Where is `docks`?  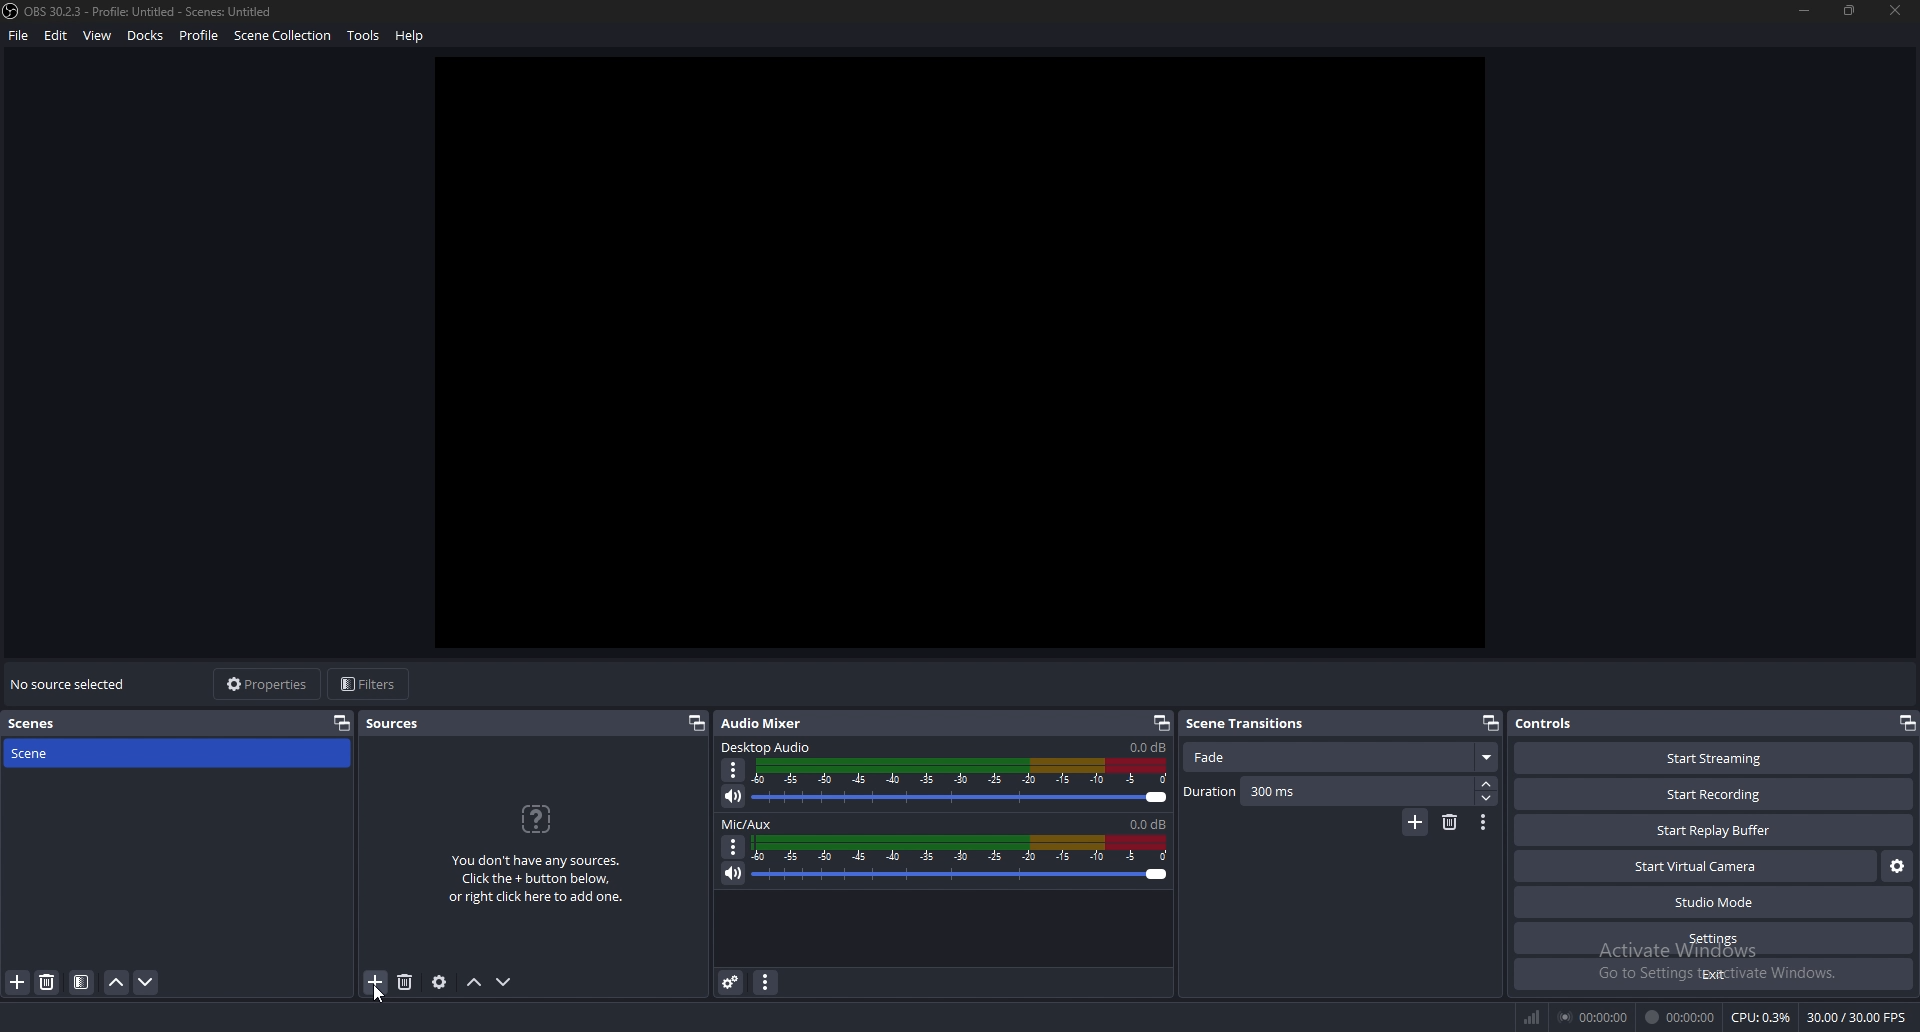 docks is located at coordinates (145, 36).